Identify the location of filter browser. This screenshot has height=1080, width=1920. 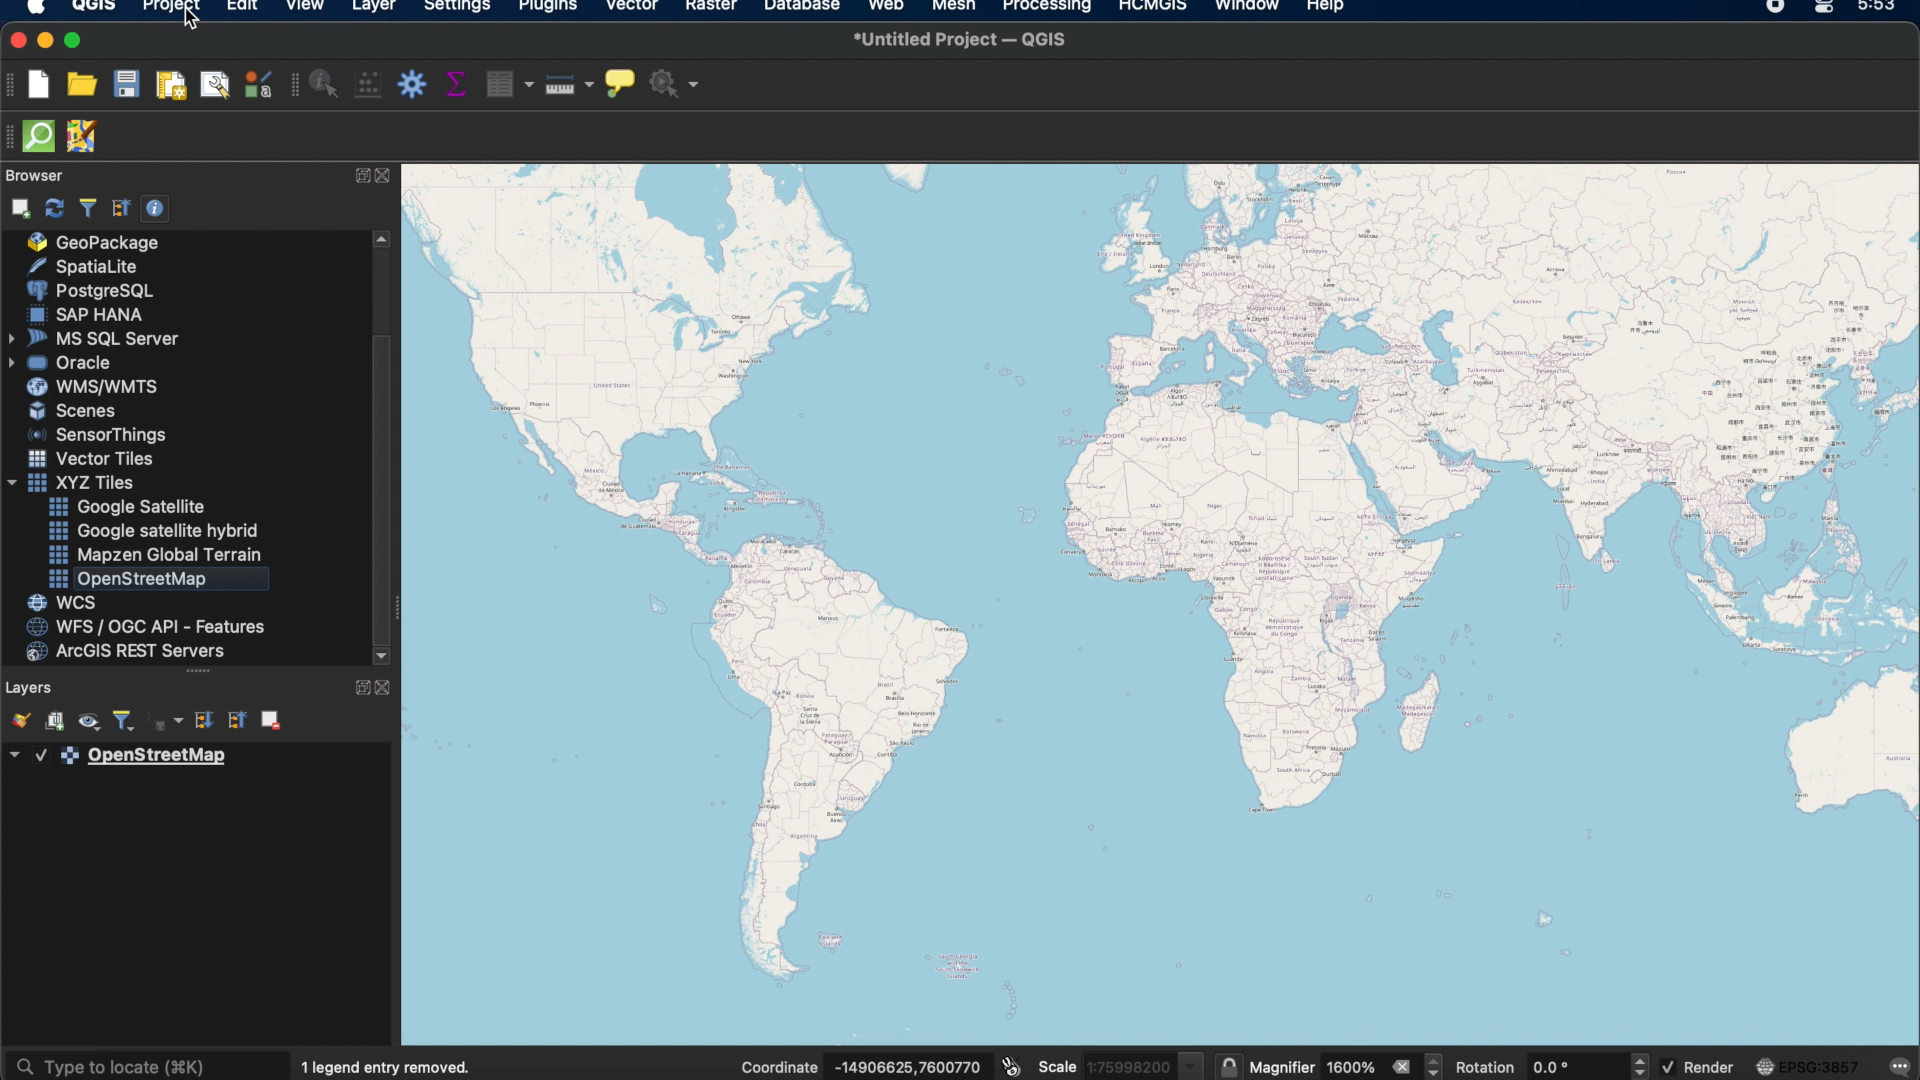
(89, 206).